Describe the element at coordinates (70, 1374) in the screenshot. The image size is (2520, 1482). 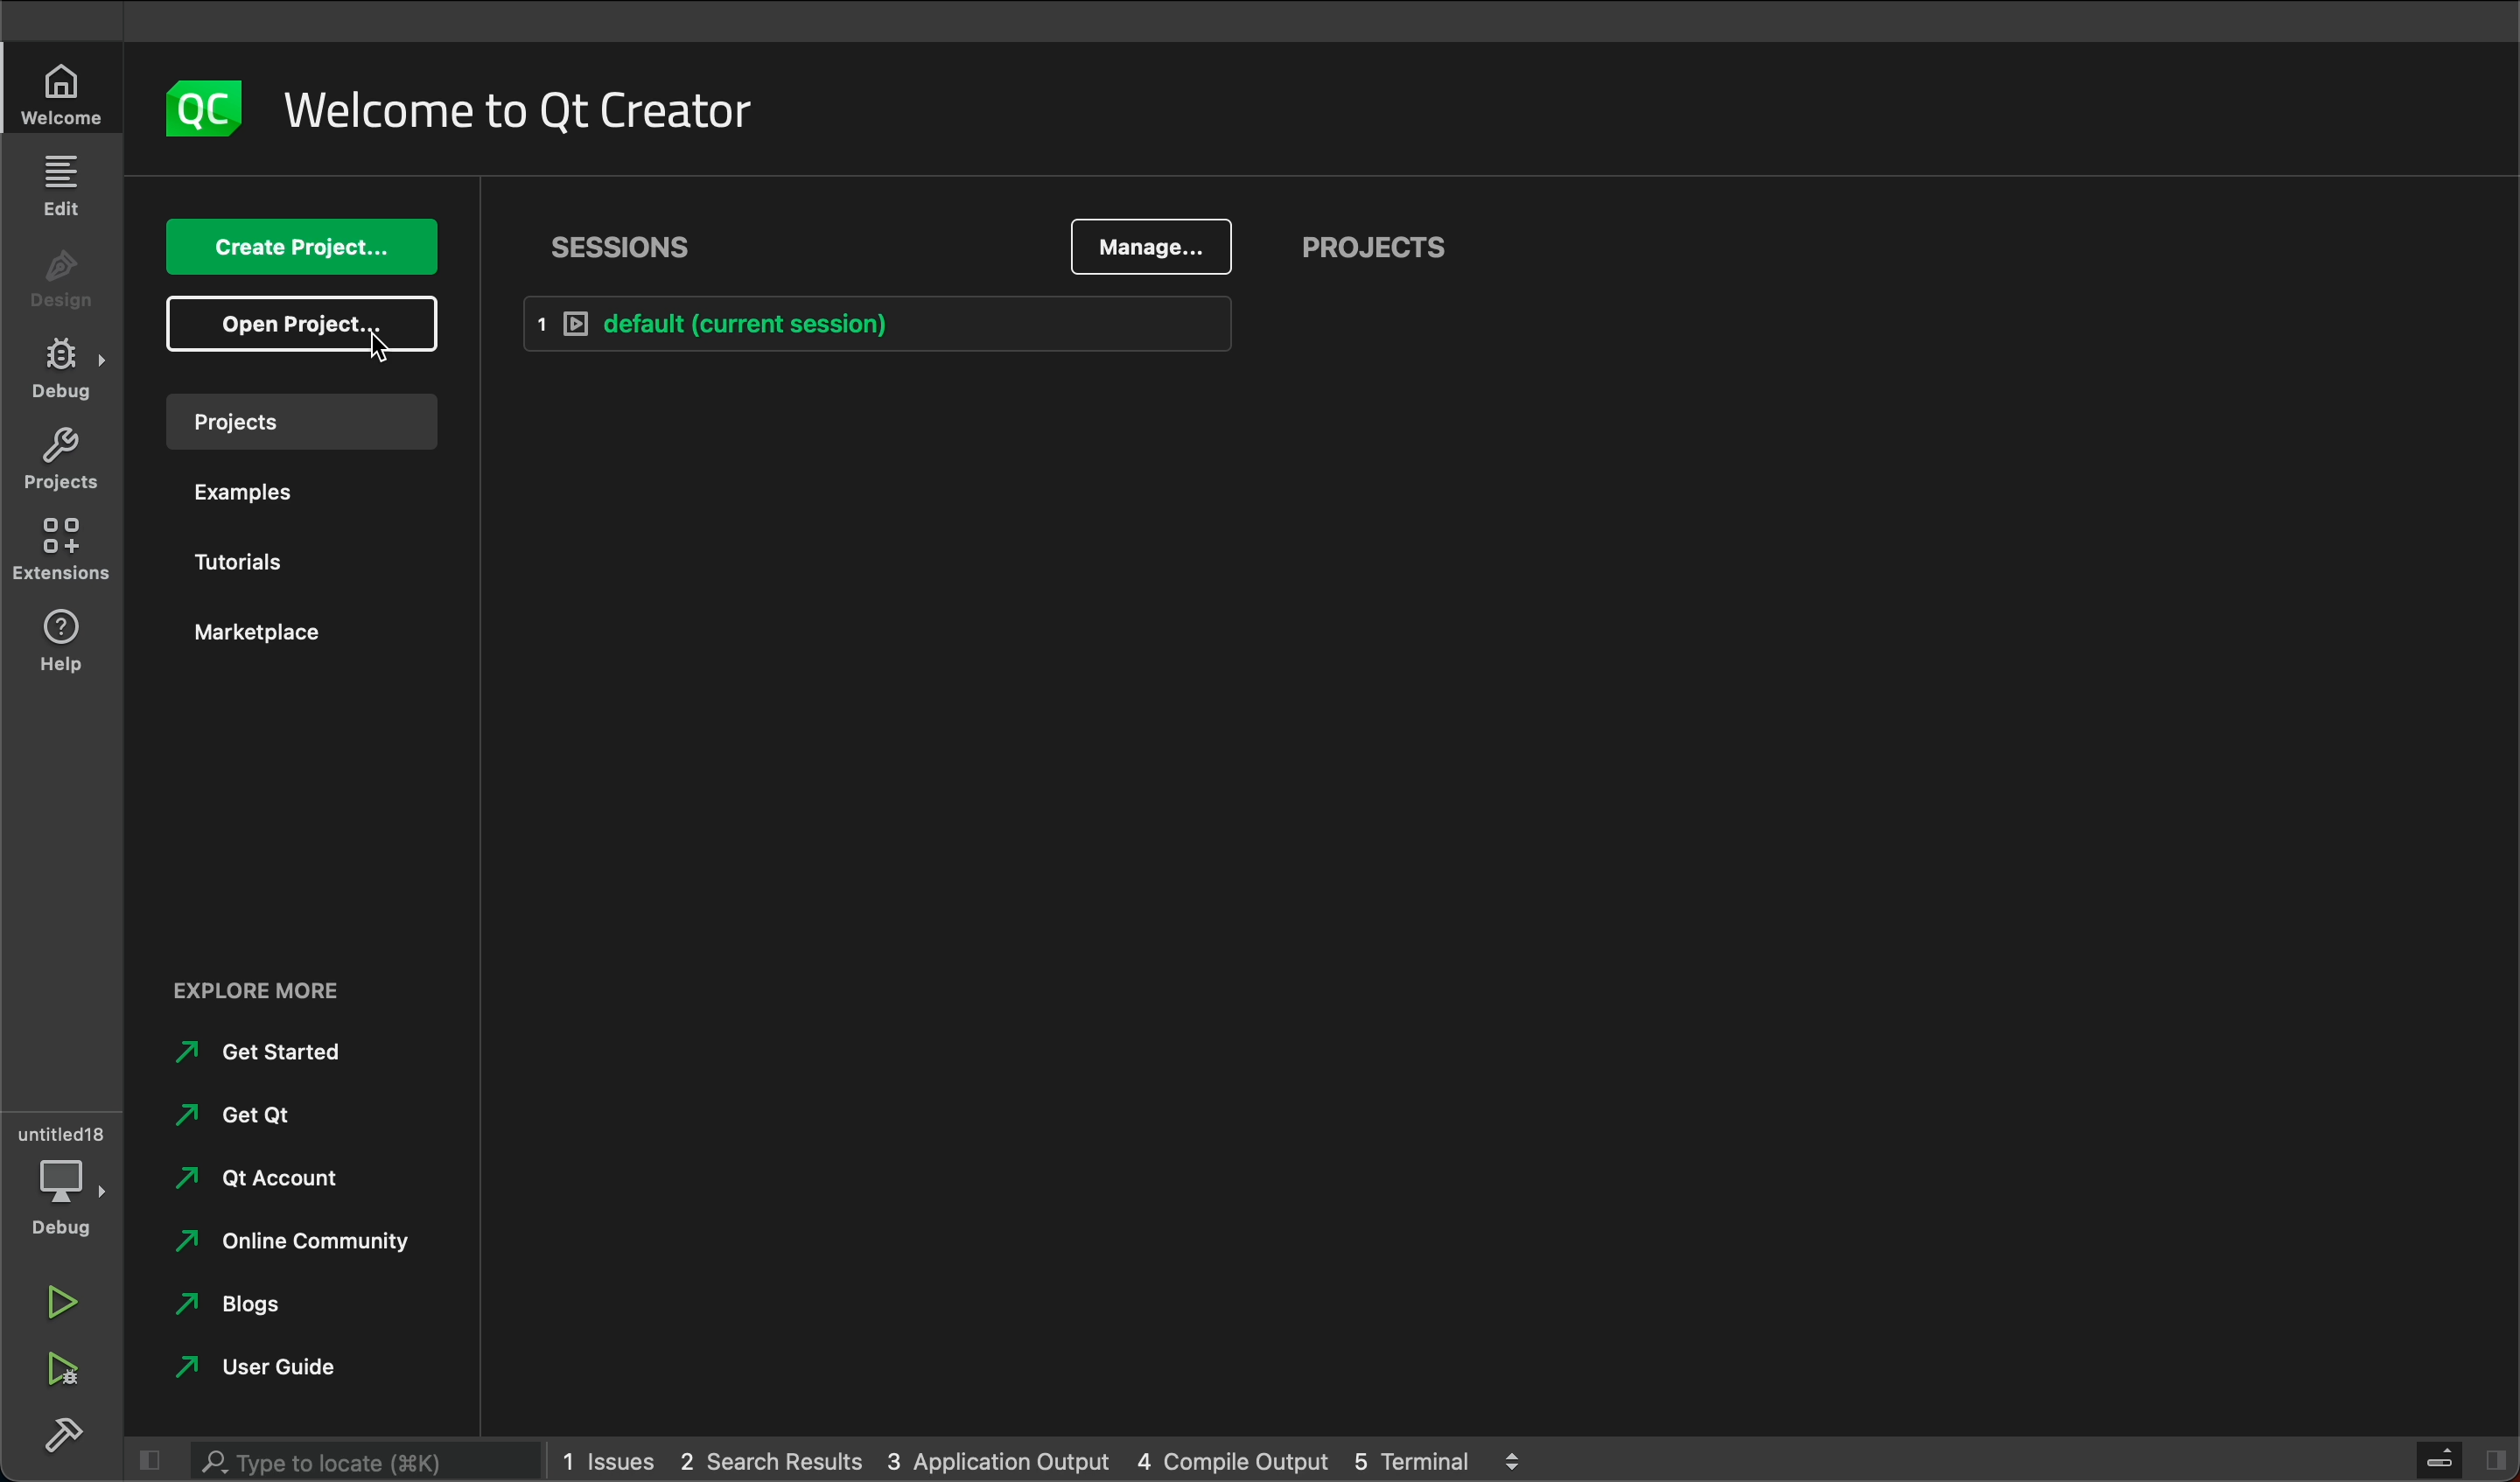
I see `run debug` at that location.